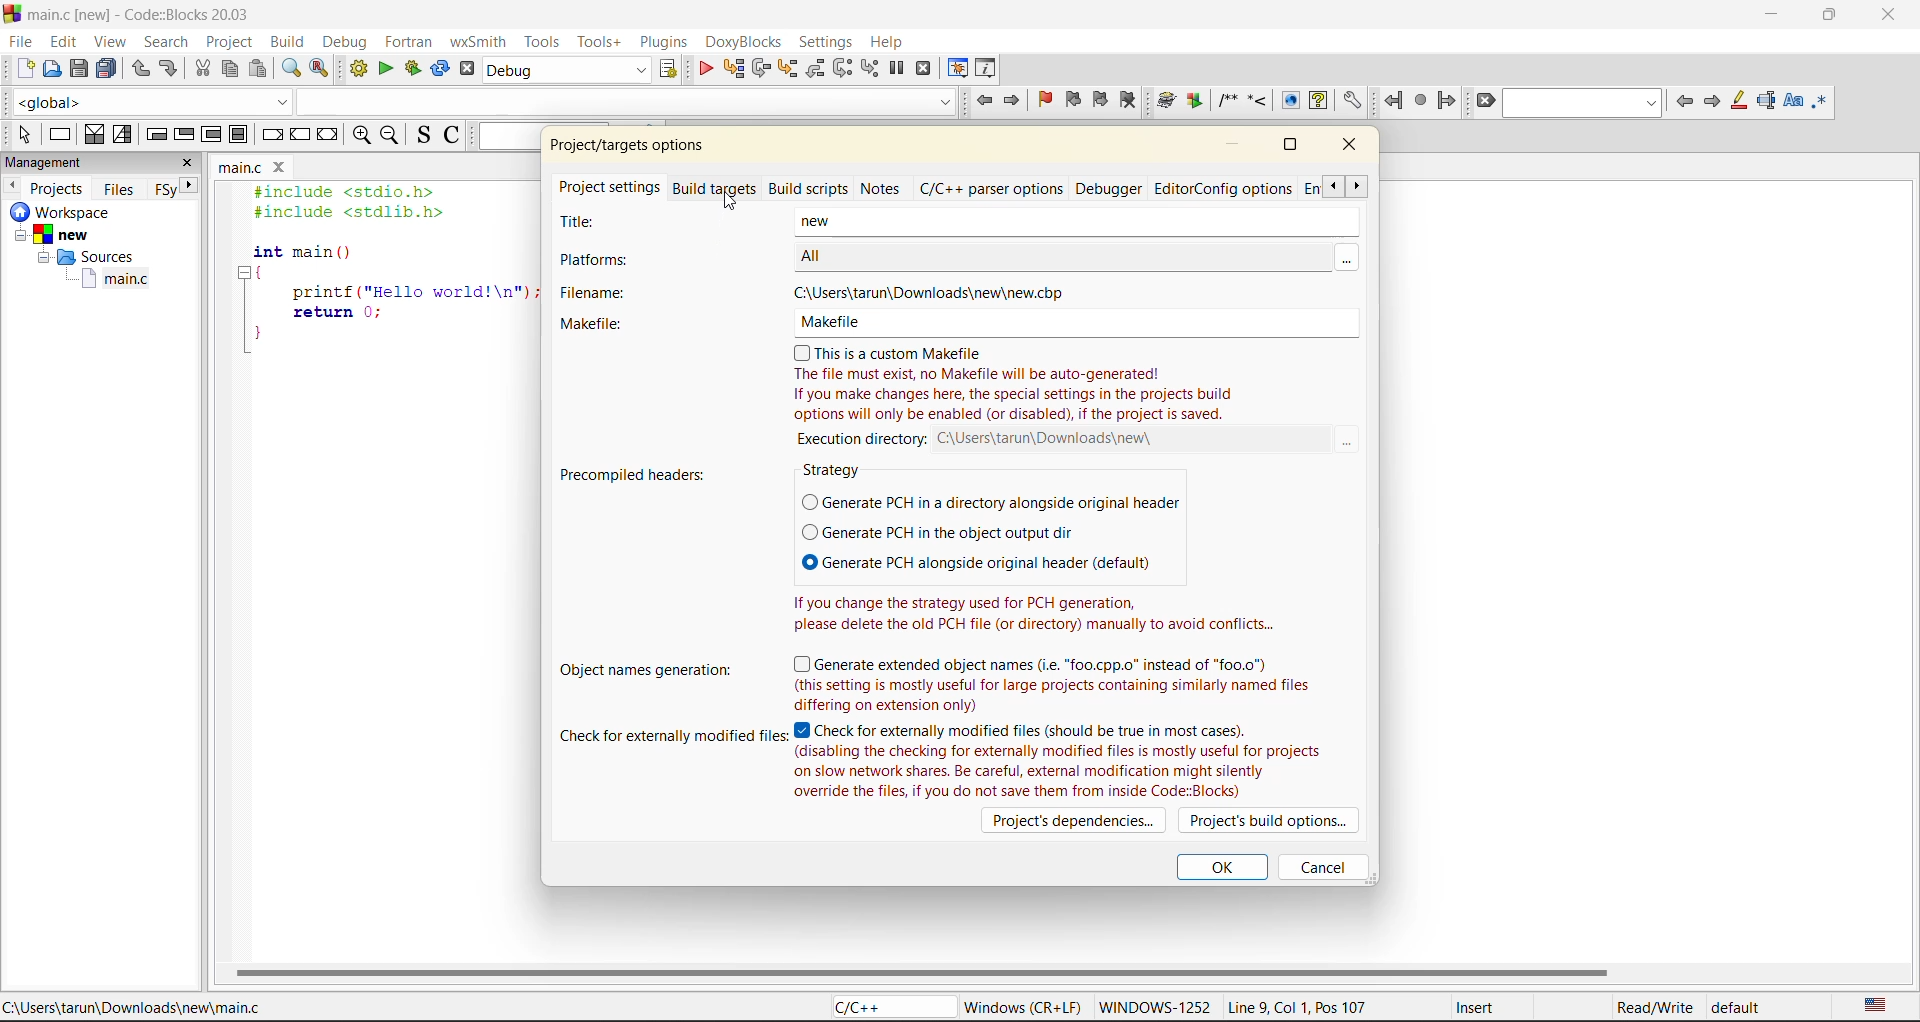 This screenshot has height=1022, width=1920. Describe the element at coordinates (616, 289) in the screenshot. I see `filename` at that location.